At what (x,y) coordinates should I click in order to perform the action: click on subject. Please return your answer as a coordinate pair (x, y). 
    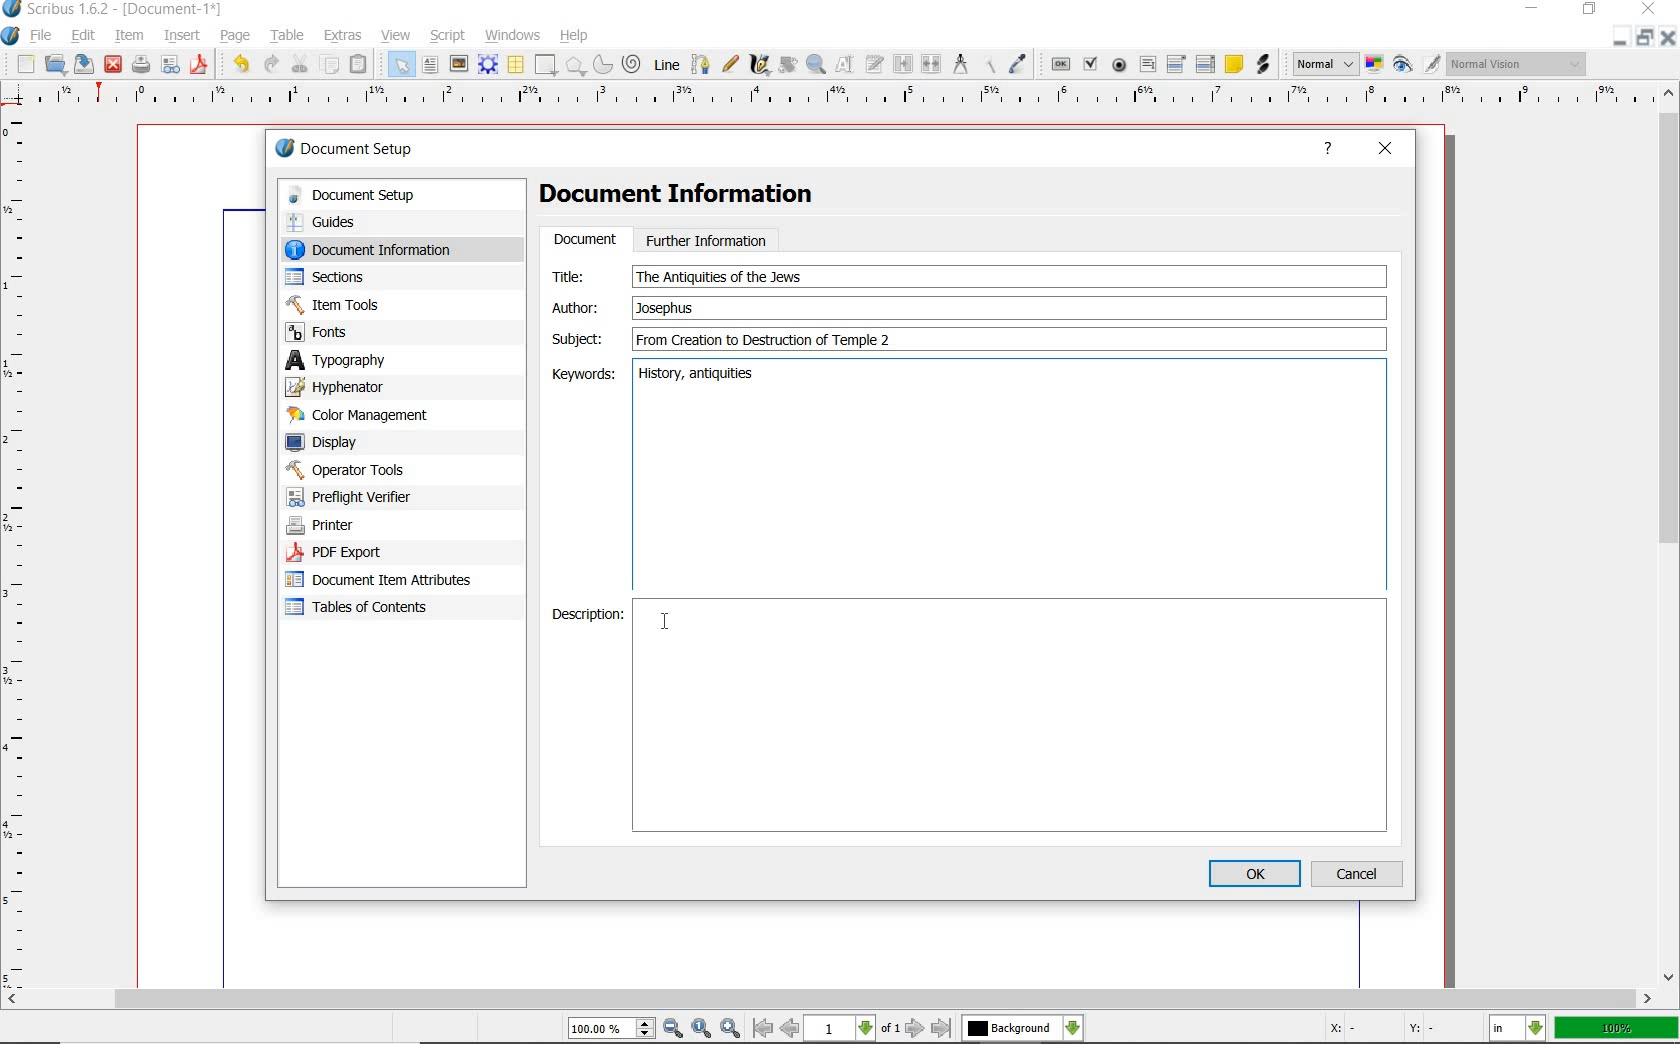
    Looking at the image, I should click on (576, 338).